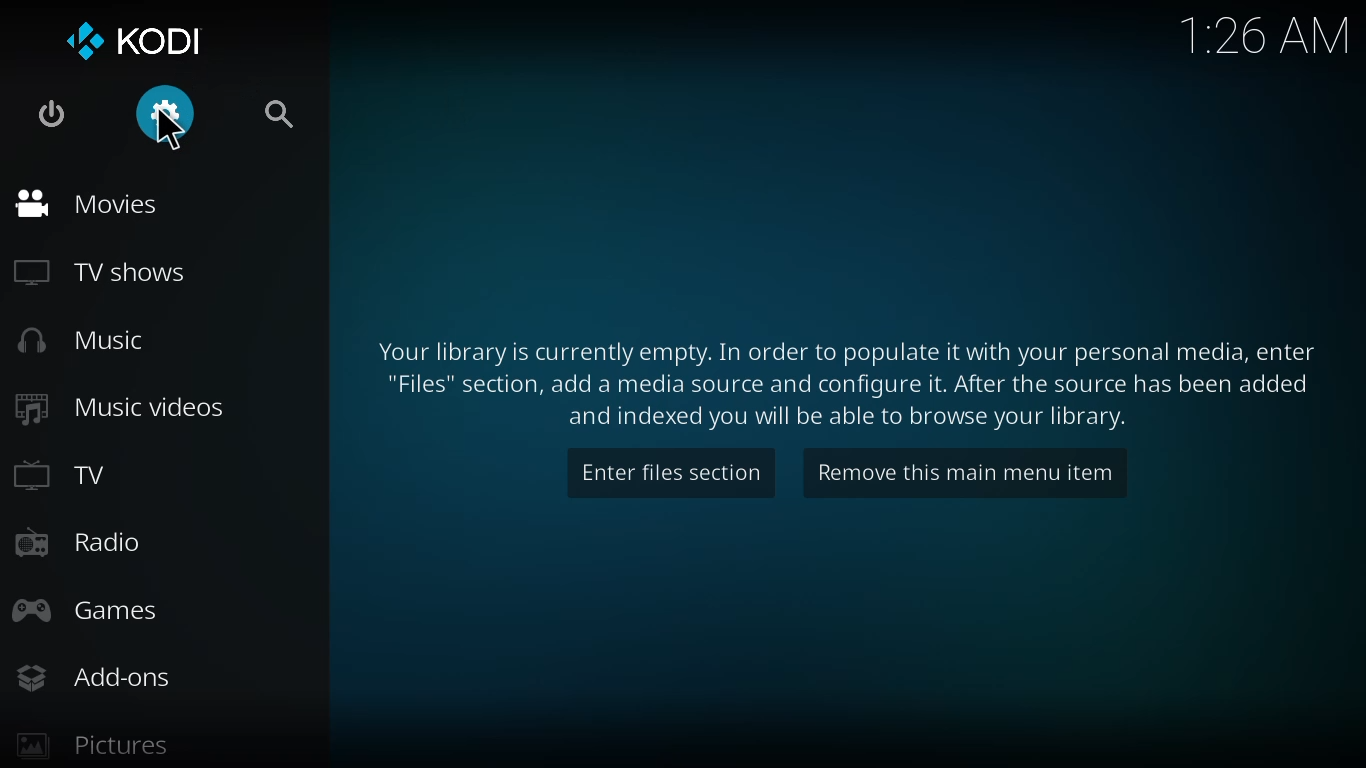 The image size is (1366, 768). Describe the element at coordinates (181, 133) in the screenshot. I see `cursor` at that location.